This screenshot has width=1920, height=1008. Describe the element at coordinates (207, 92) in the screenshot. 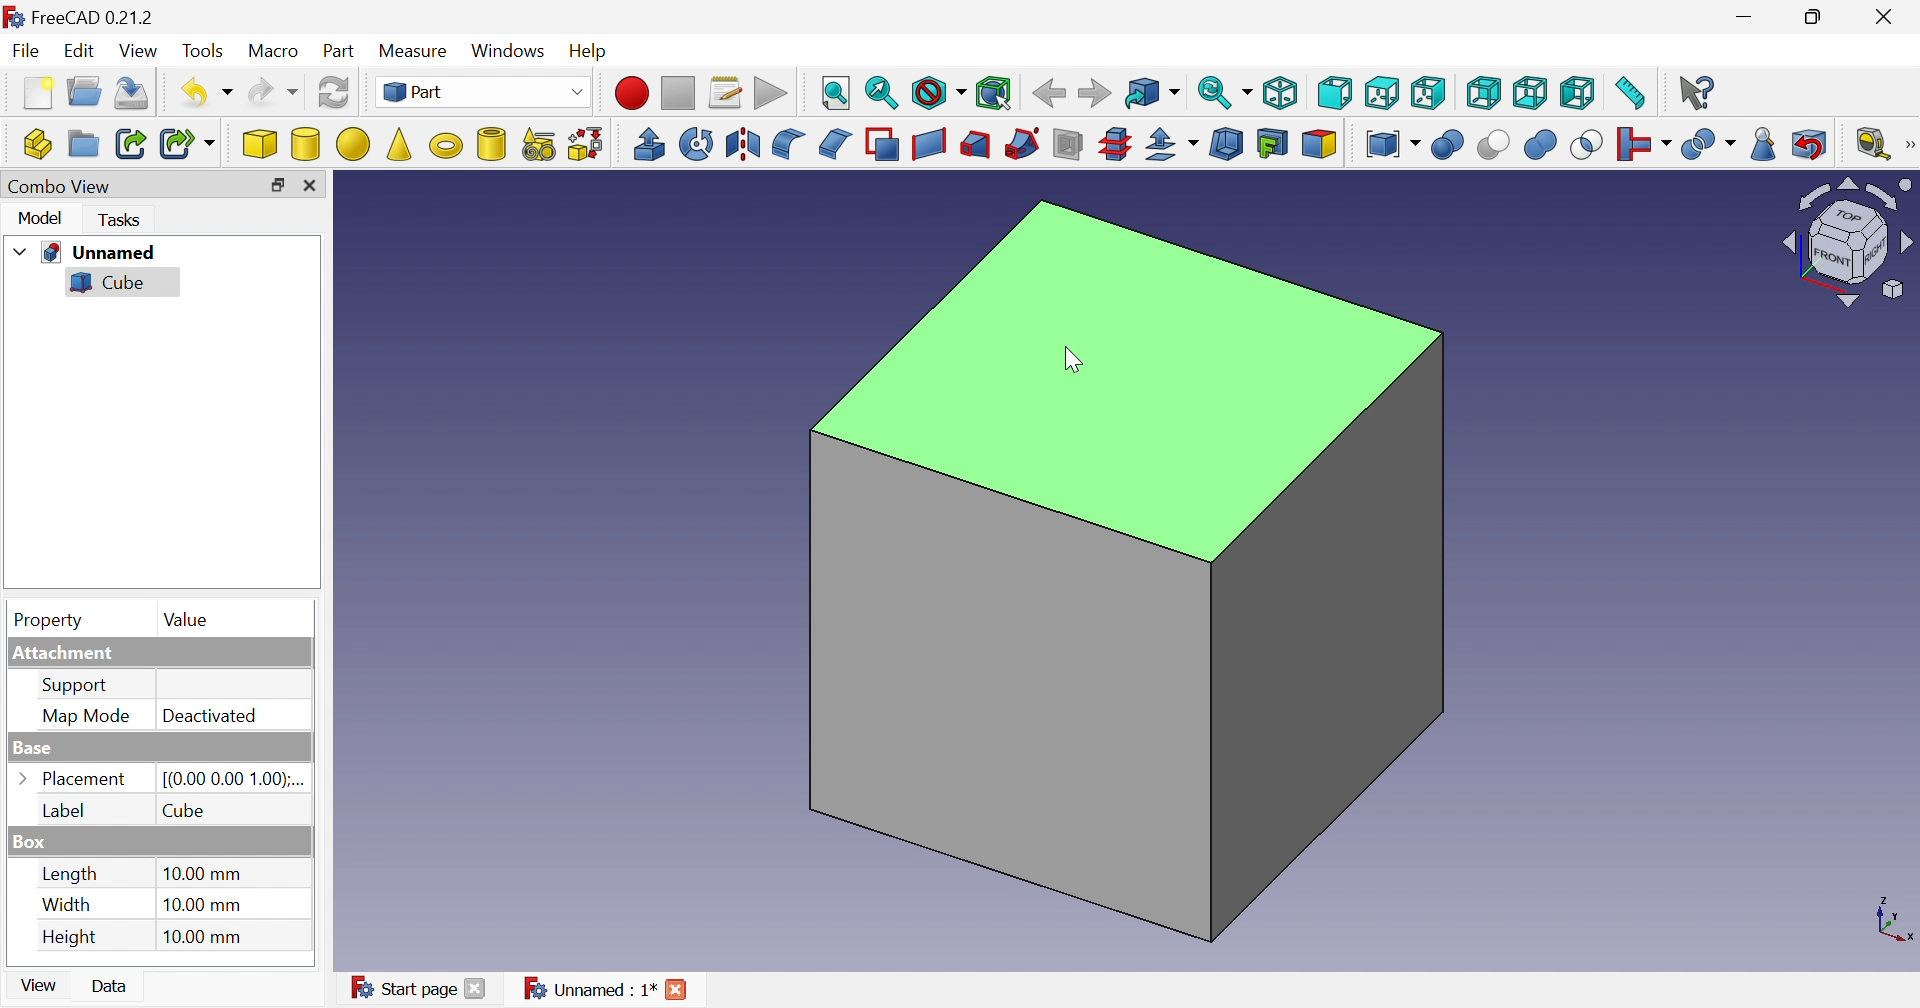

I see `Undo` at that location.